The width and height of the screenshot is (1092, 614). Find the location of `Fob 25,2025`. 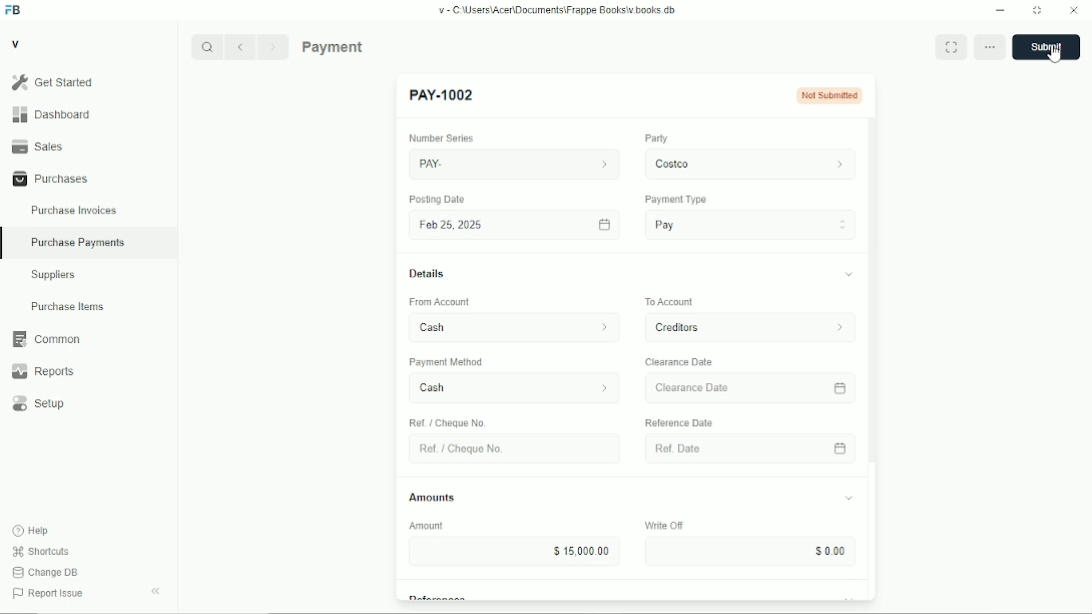

Fob 25,2025 is located at coordinates (511, 224).